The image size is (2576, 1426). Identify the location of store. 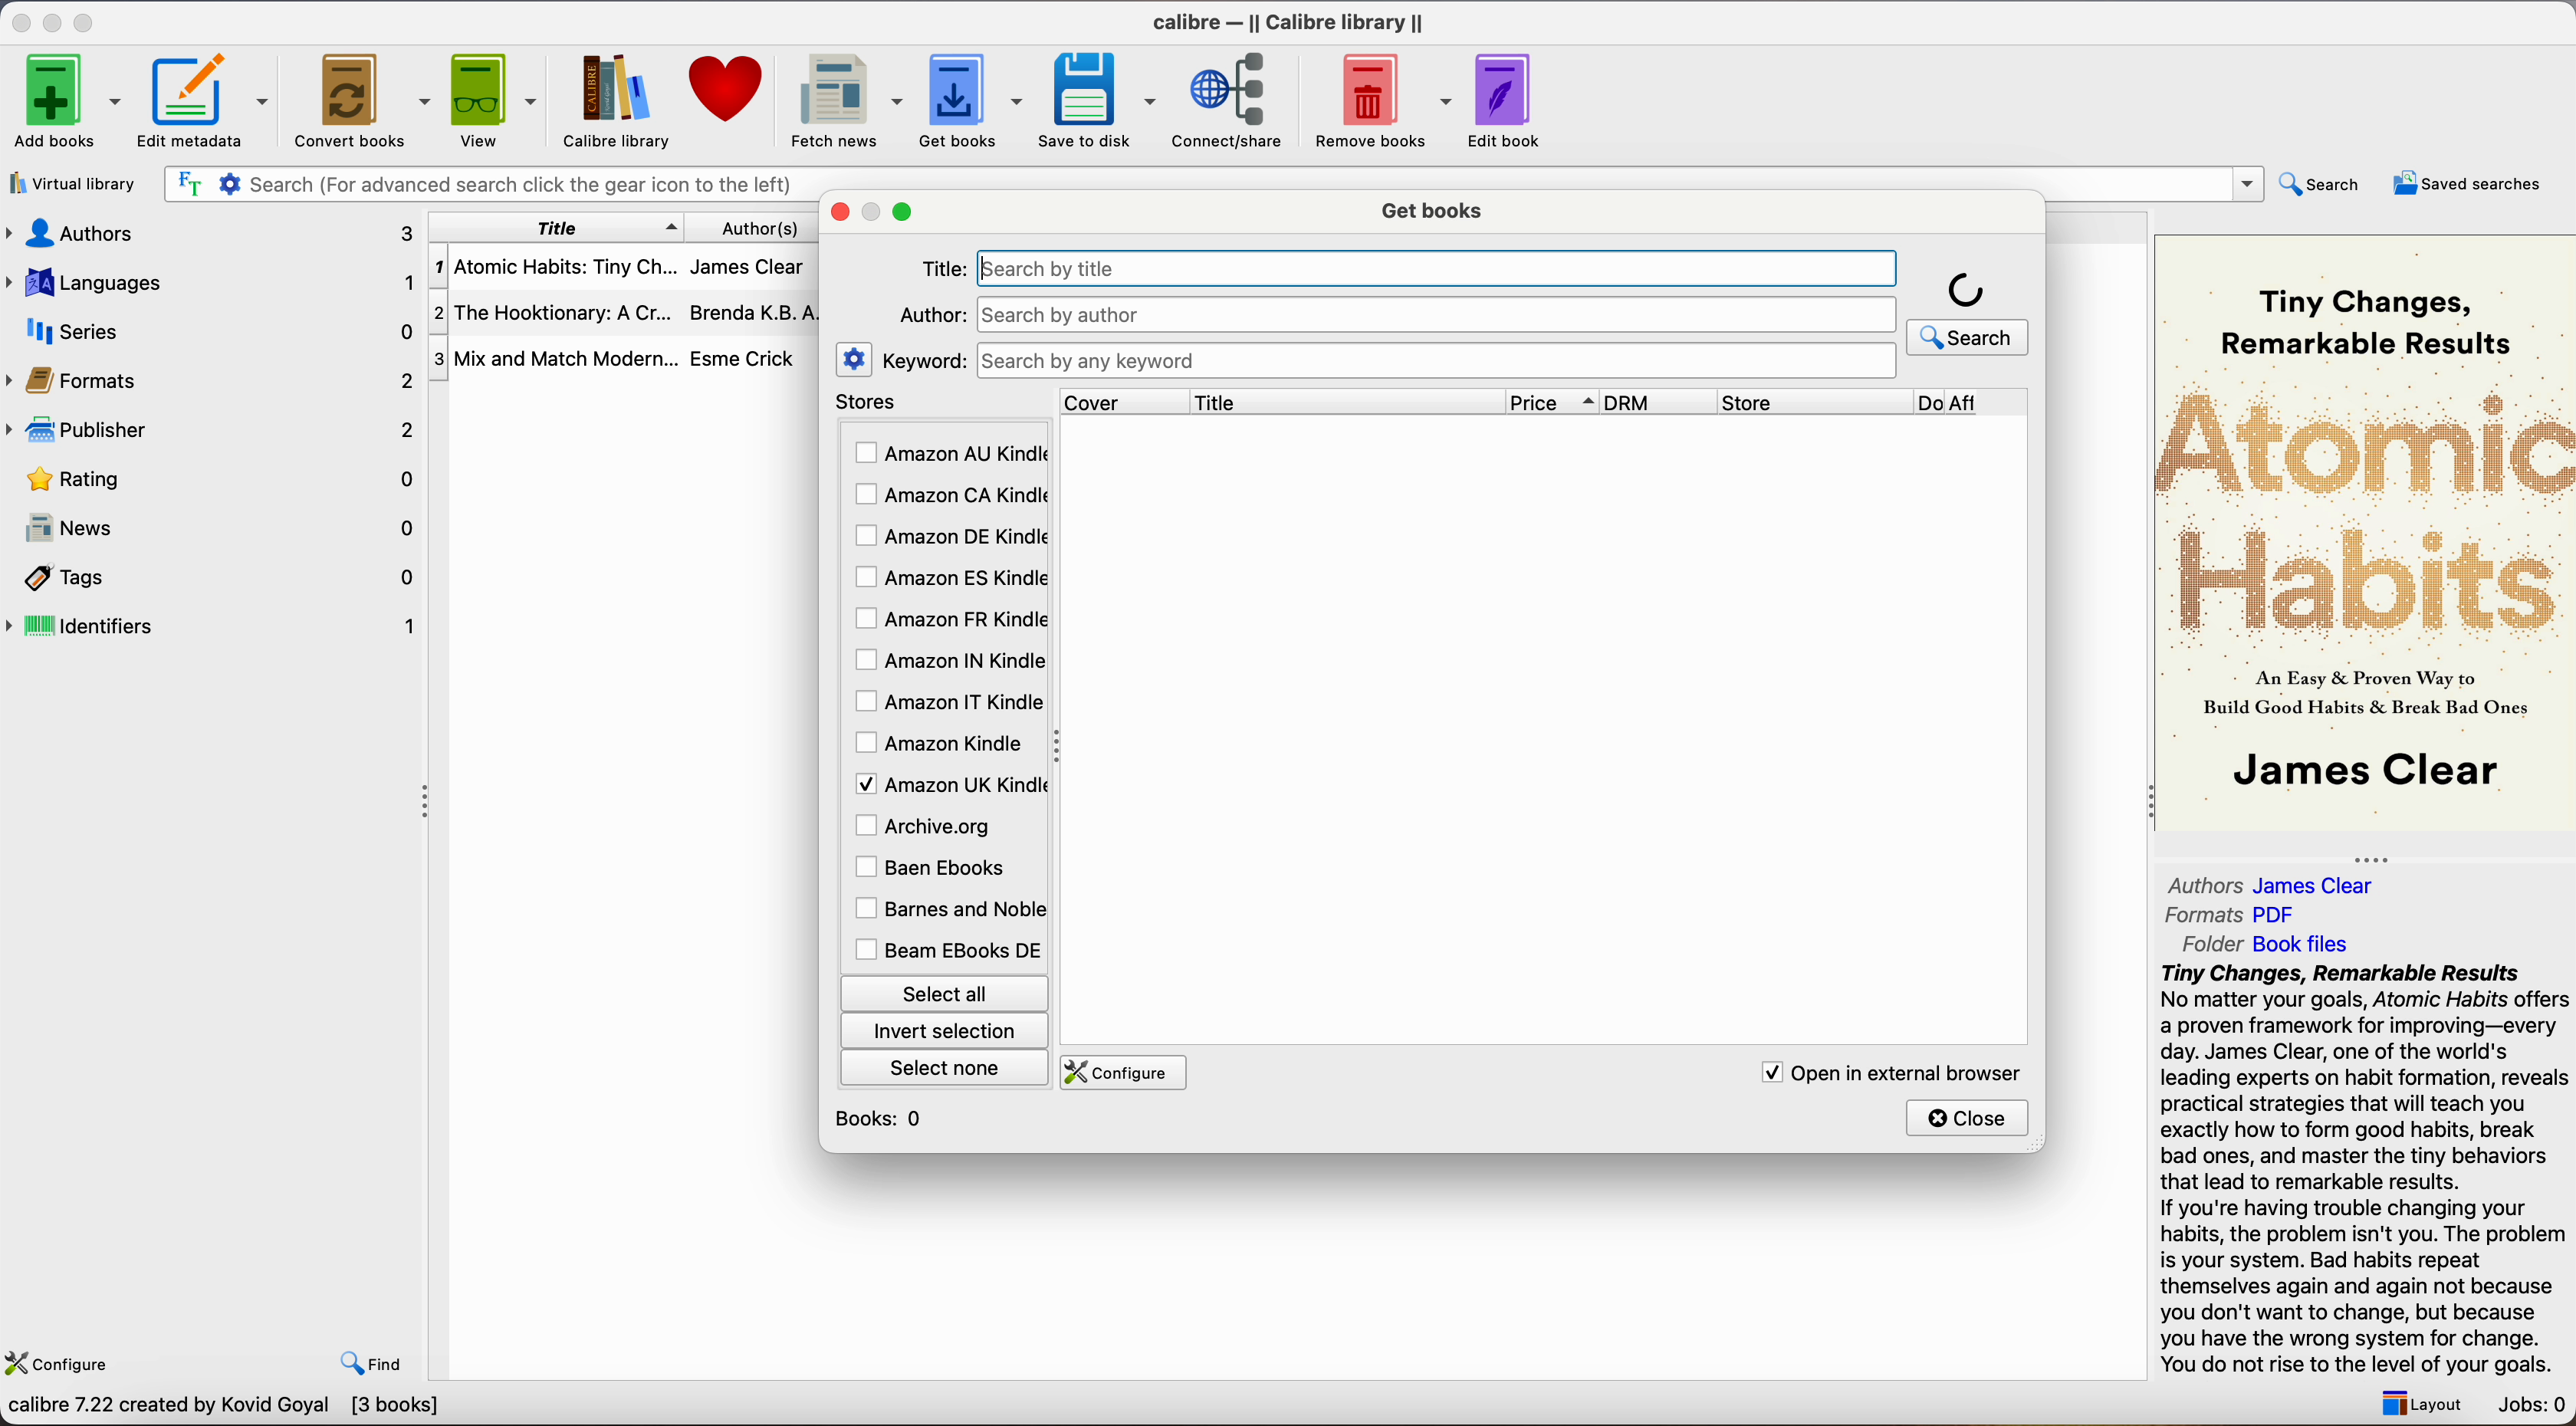
(1813, 402).